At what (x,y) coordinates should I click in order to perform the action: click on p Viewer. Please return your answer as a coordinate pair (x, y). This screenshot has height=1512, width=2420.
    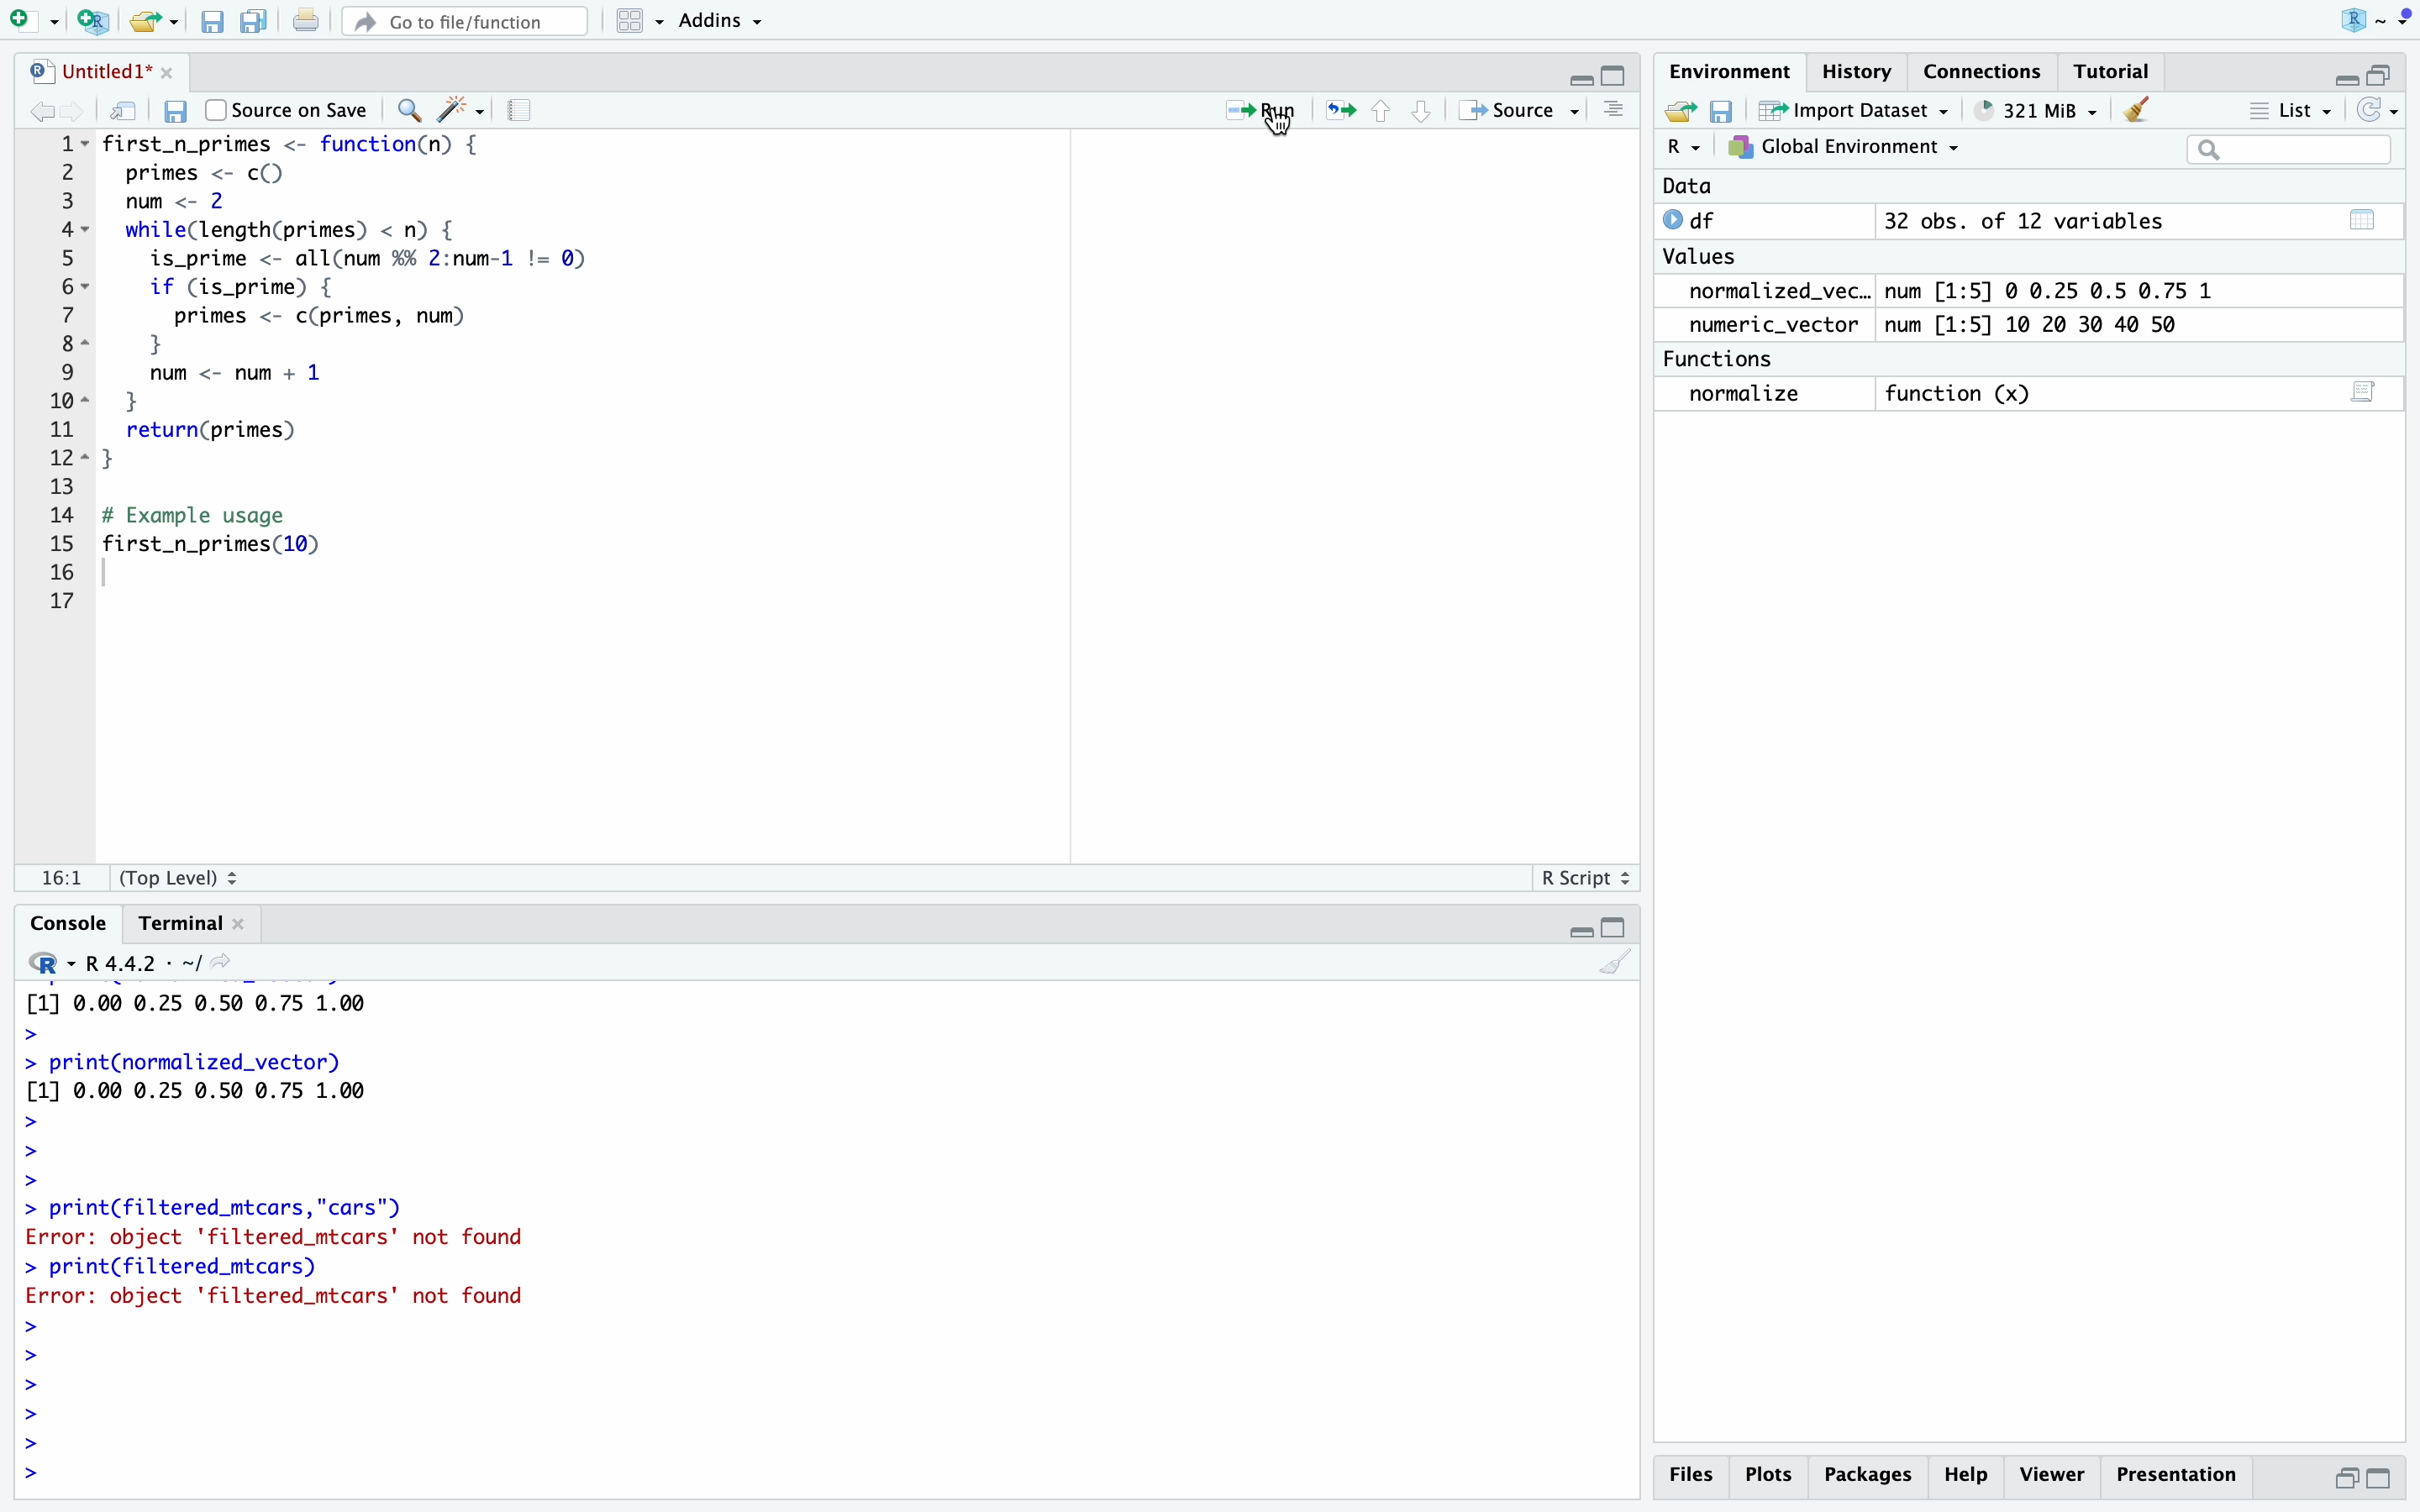
    Looking at the image, I should click on (2058, 1474).